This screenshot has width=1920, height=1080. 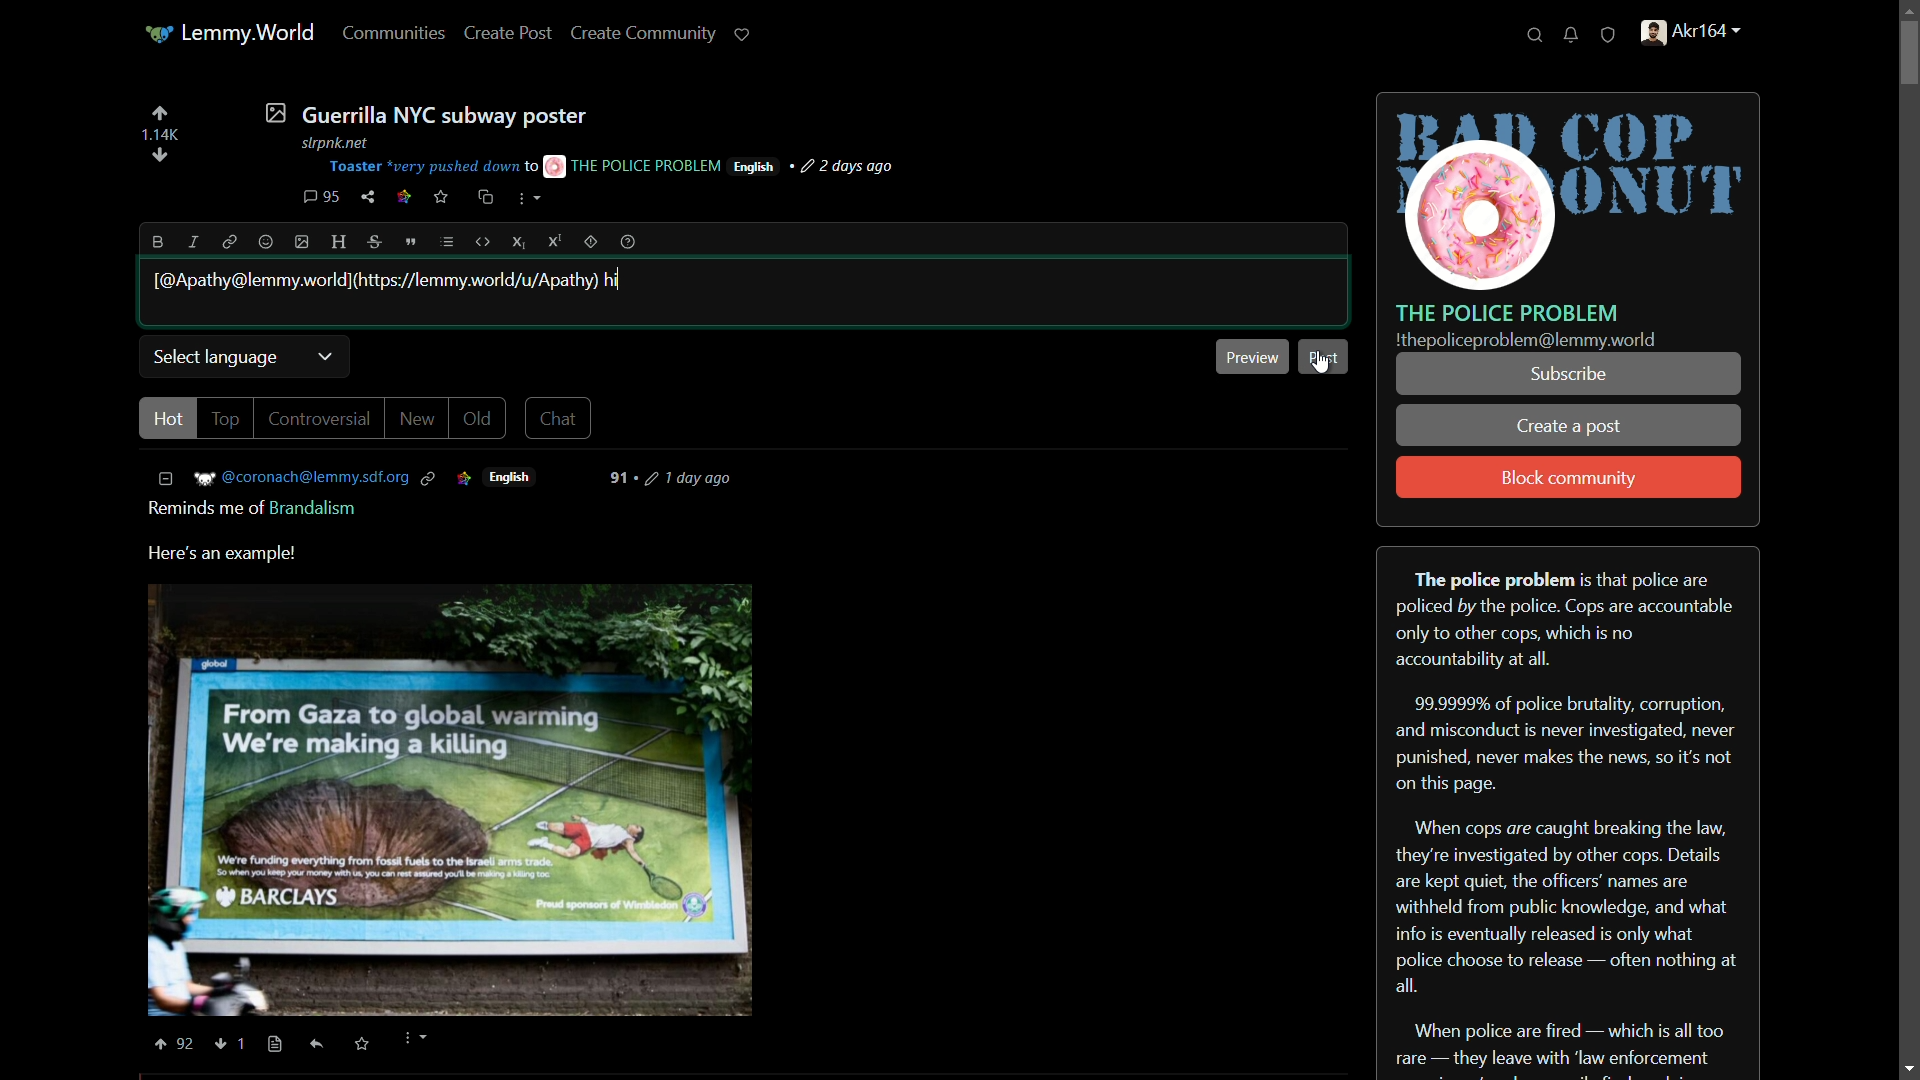 What do you see at coordinates (404, 199) in the screenshot?
I see `link` at bounding box center [404, 199].